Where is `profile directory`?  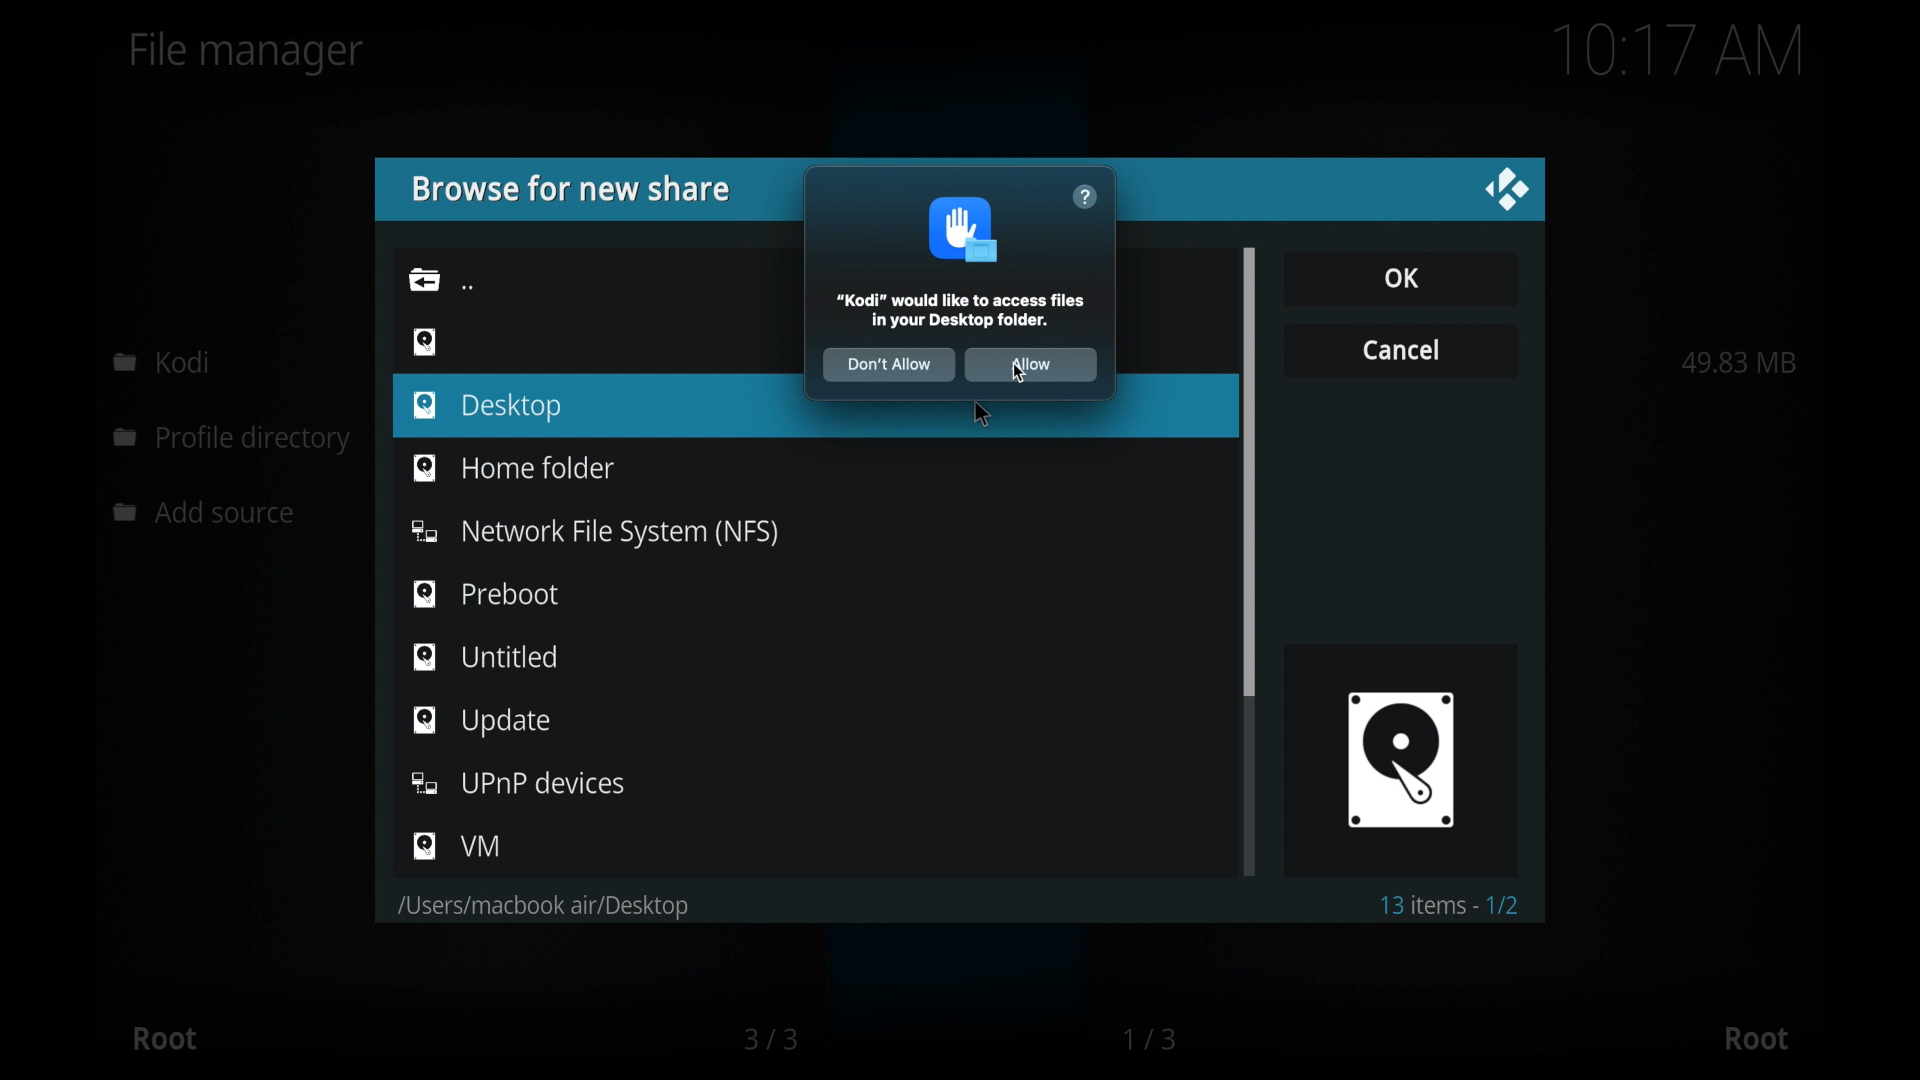 profile directory is located at coordinates (236, 441).